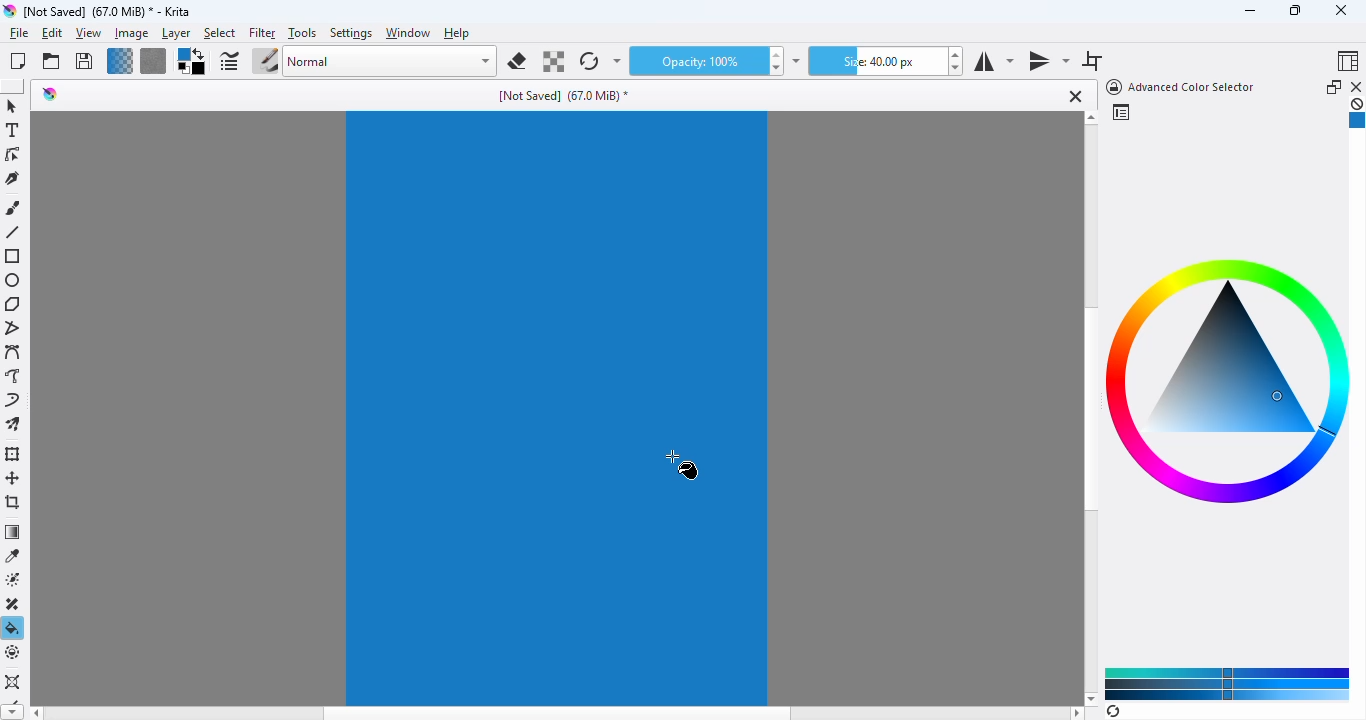 The image size is (1366, 720). I want to click on blending mode, so click(391, 62).